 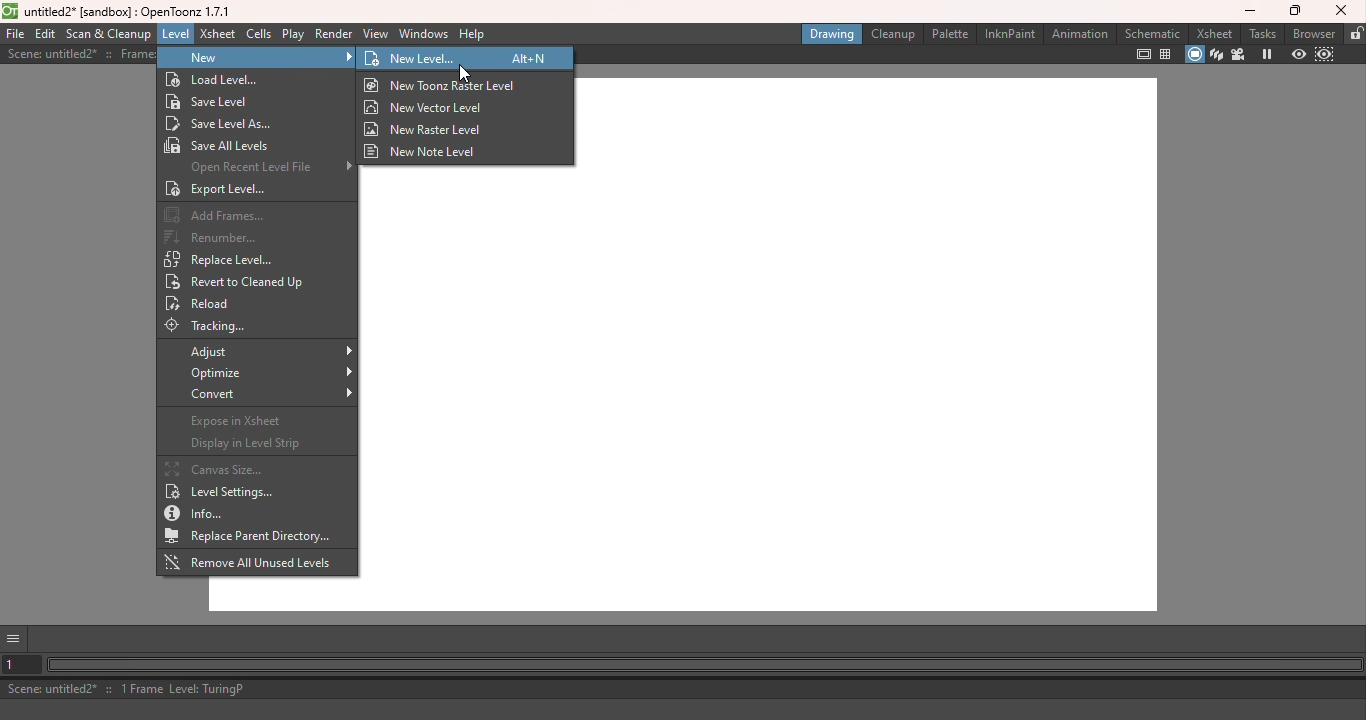 What do you see at coordinates (1219, 54) in the screenshot?
I see `3D view` at bounding box center [1219, 54].